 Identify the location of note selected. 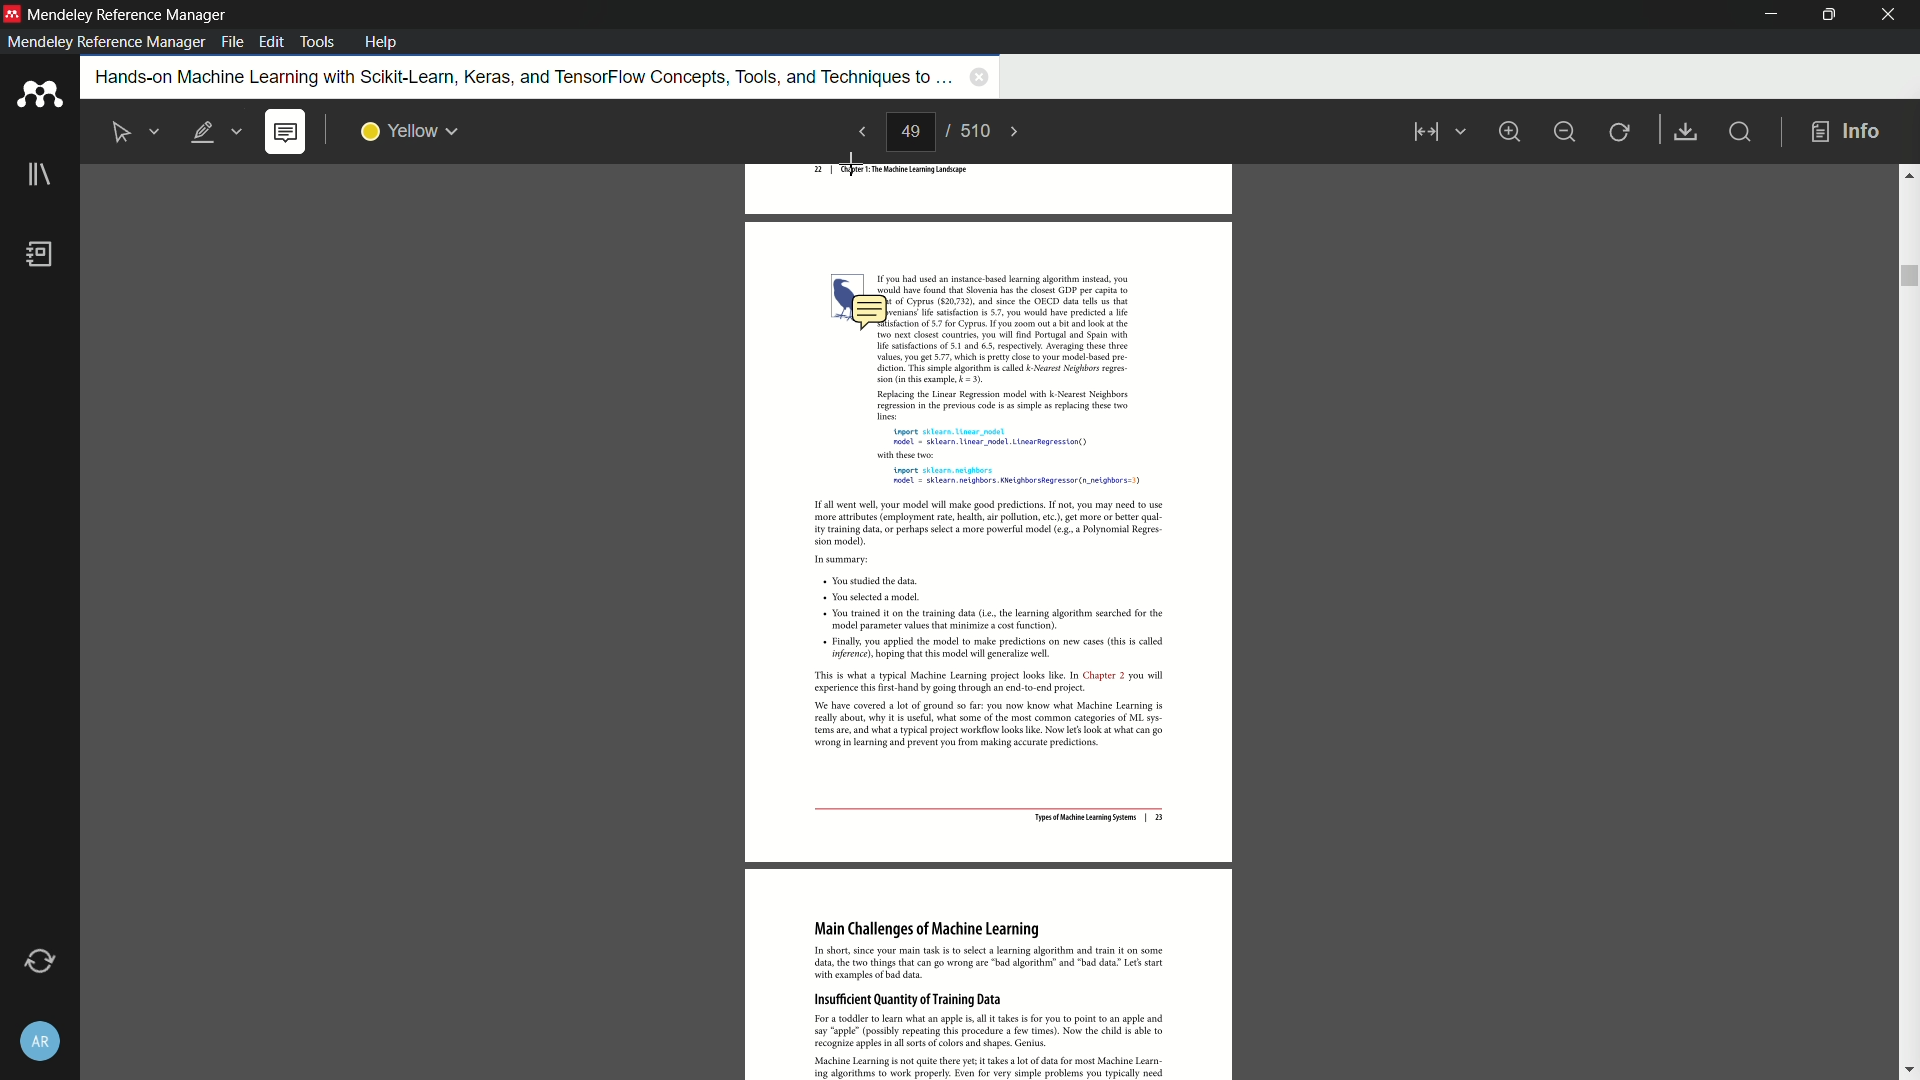
(287, 132).